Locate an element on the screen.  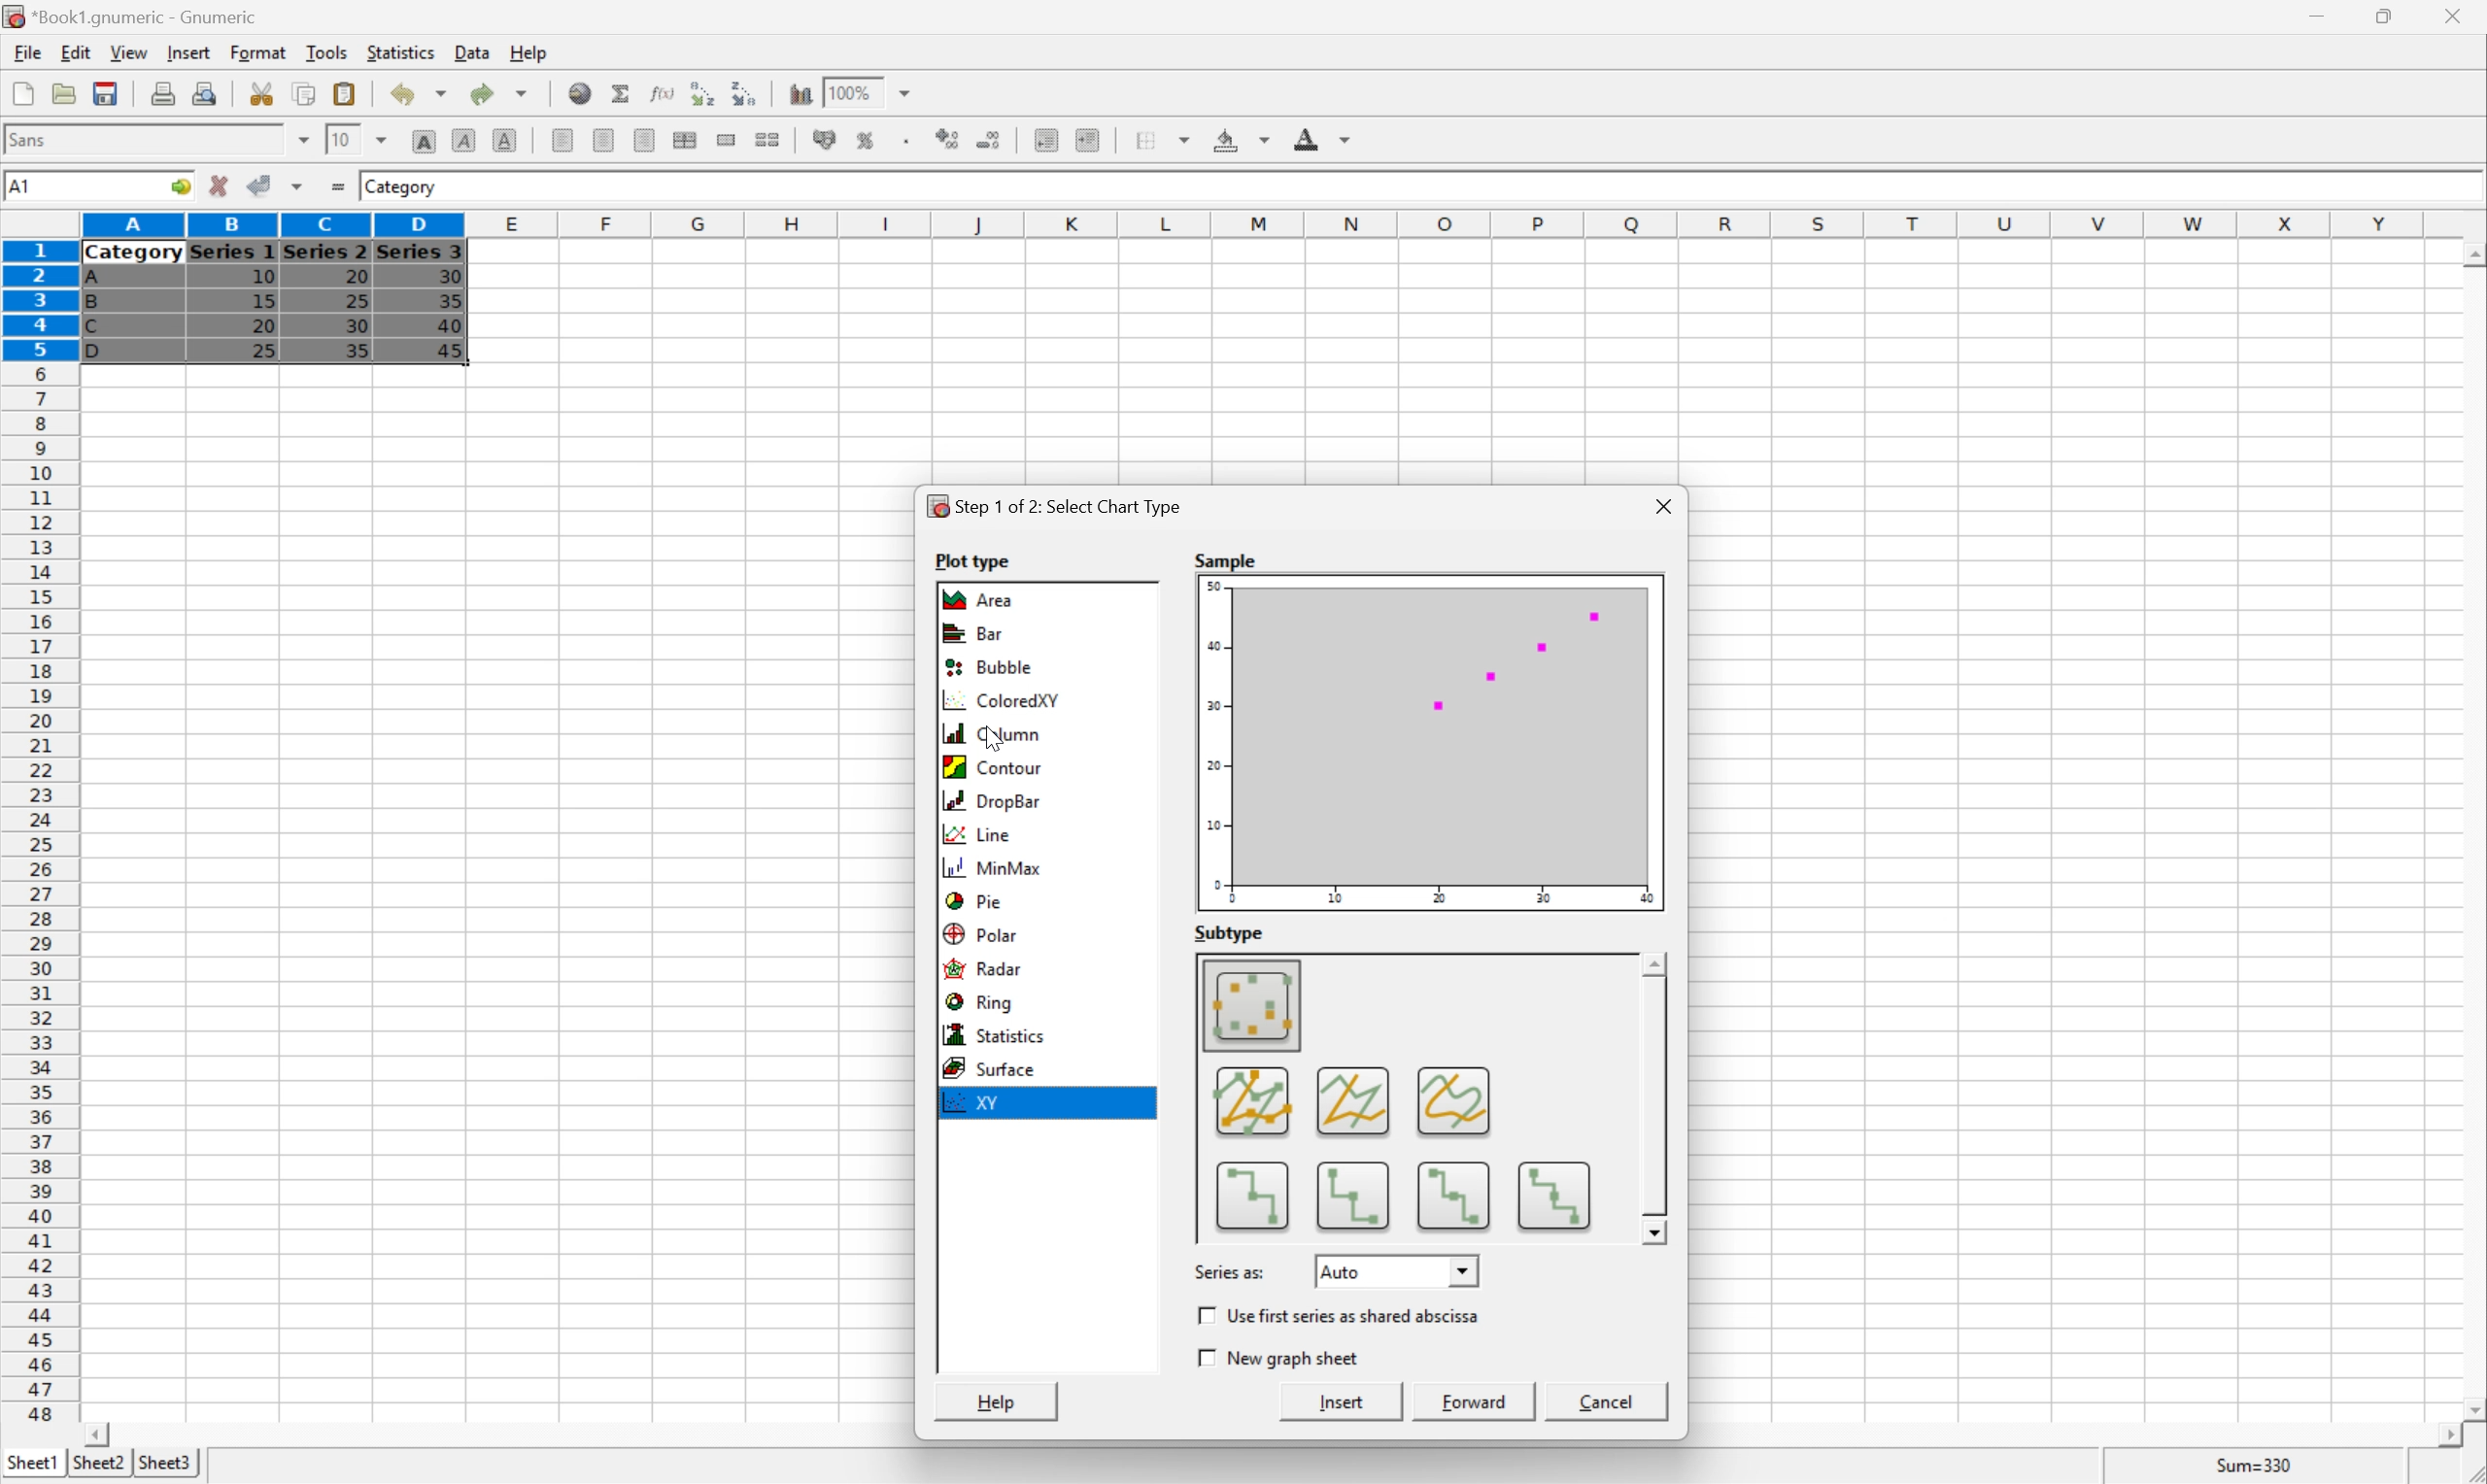
Redo is located at coordinates (496, 92).